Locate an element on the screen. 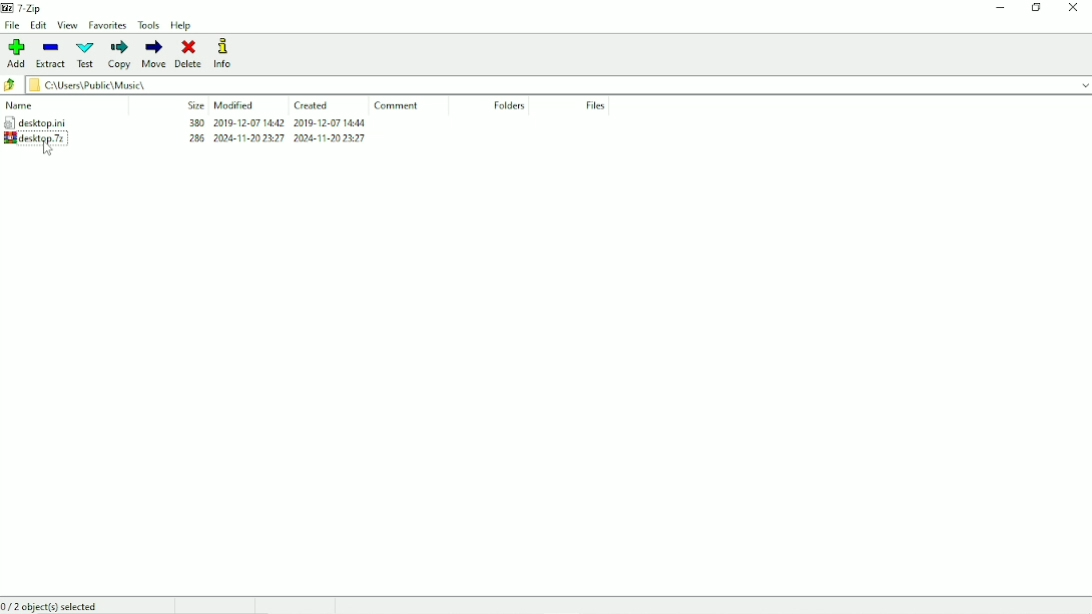 This screenshot has width=1092, height=614. modified date & time is located at coordinates (250, 138).